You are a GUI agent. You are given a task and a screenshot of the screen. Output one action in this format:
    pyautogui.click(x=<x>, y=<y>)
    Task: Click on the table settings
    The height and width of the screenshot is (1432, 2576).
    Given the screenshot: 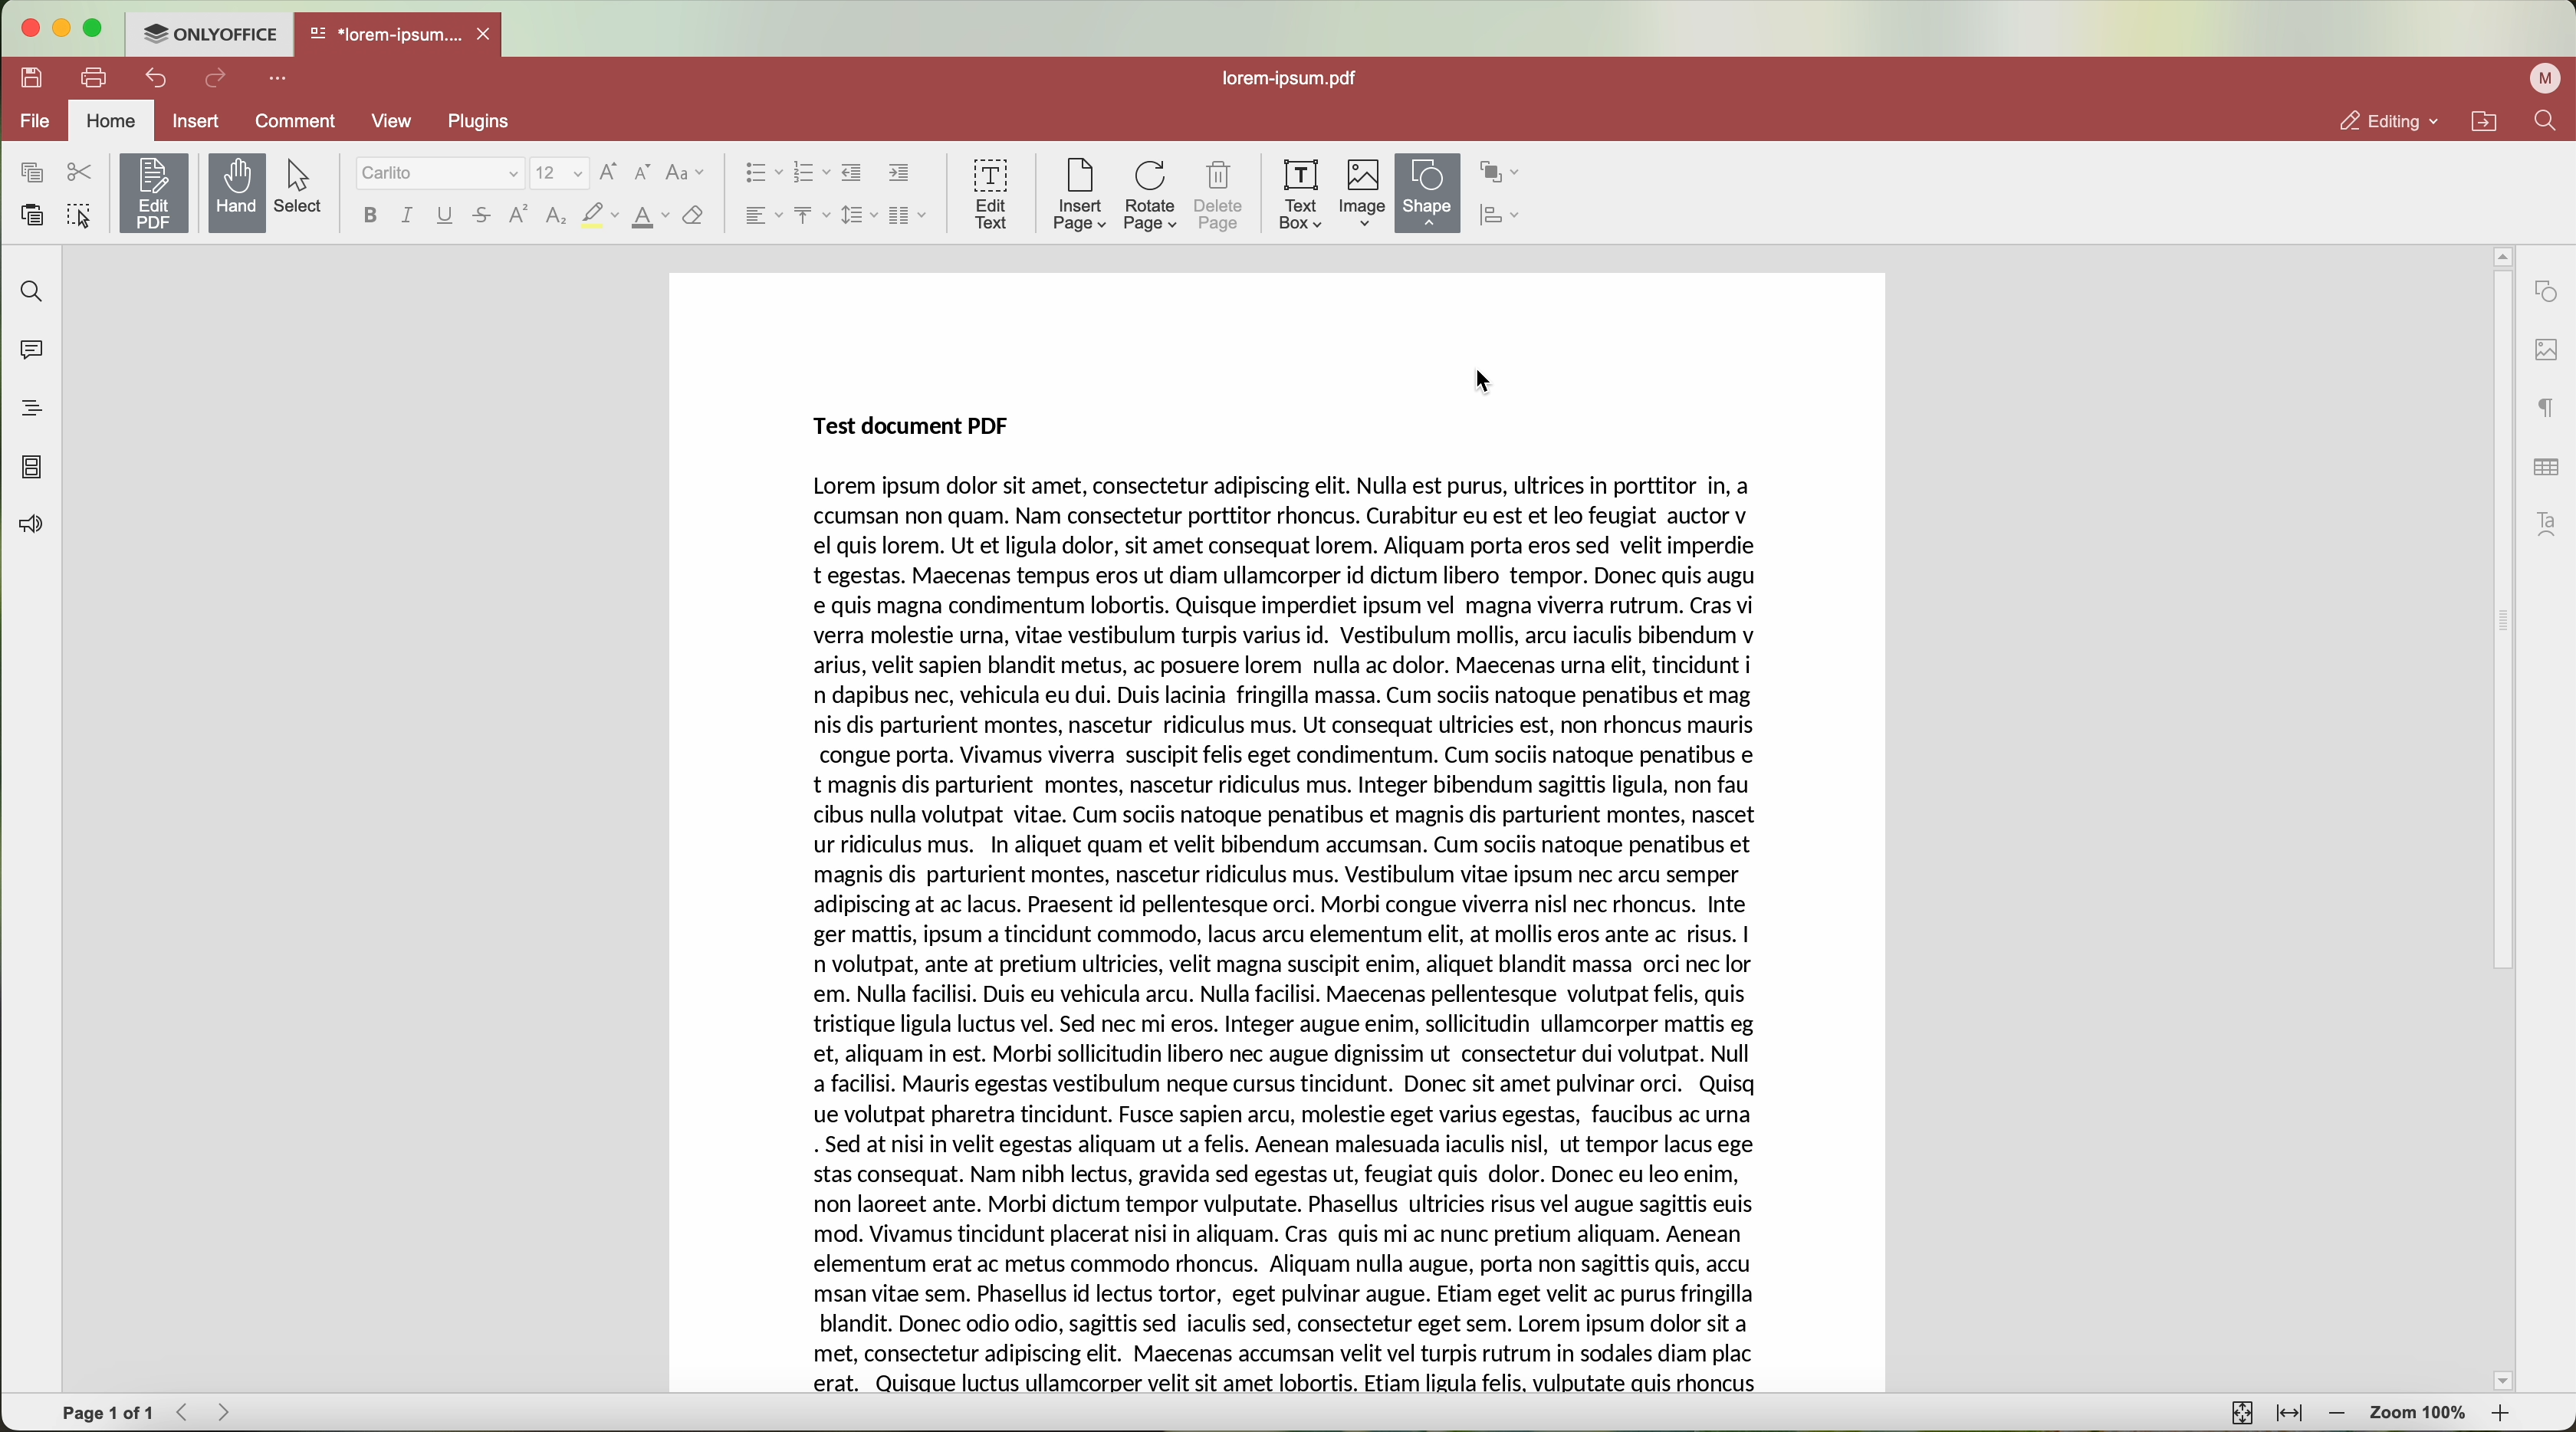 What is the action you would take?
    pyautogui.click(x=2544, y=464)
    